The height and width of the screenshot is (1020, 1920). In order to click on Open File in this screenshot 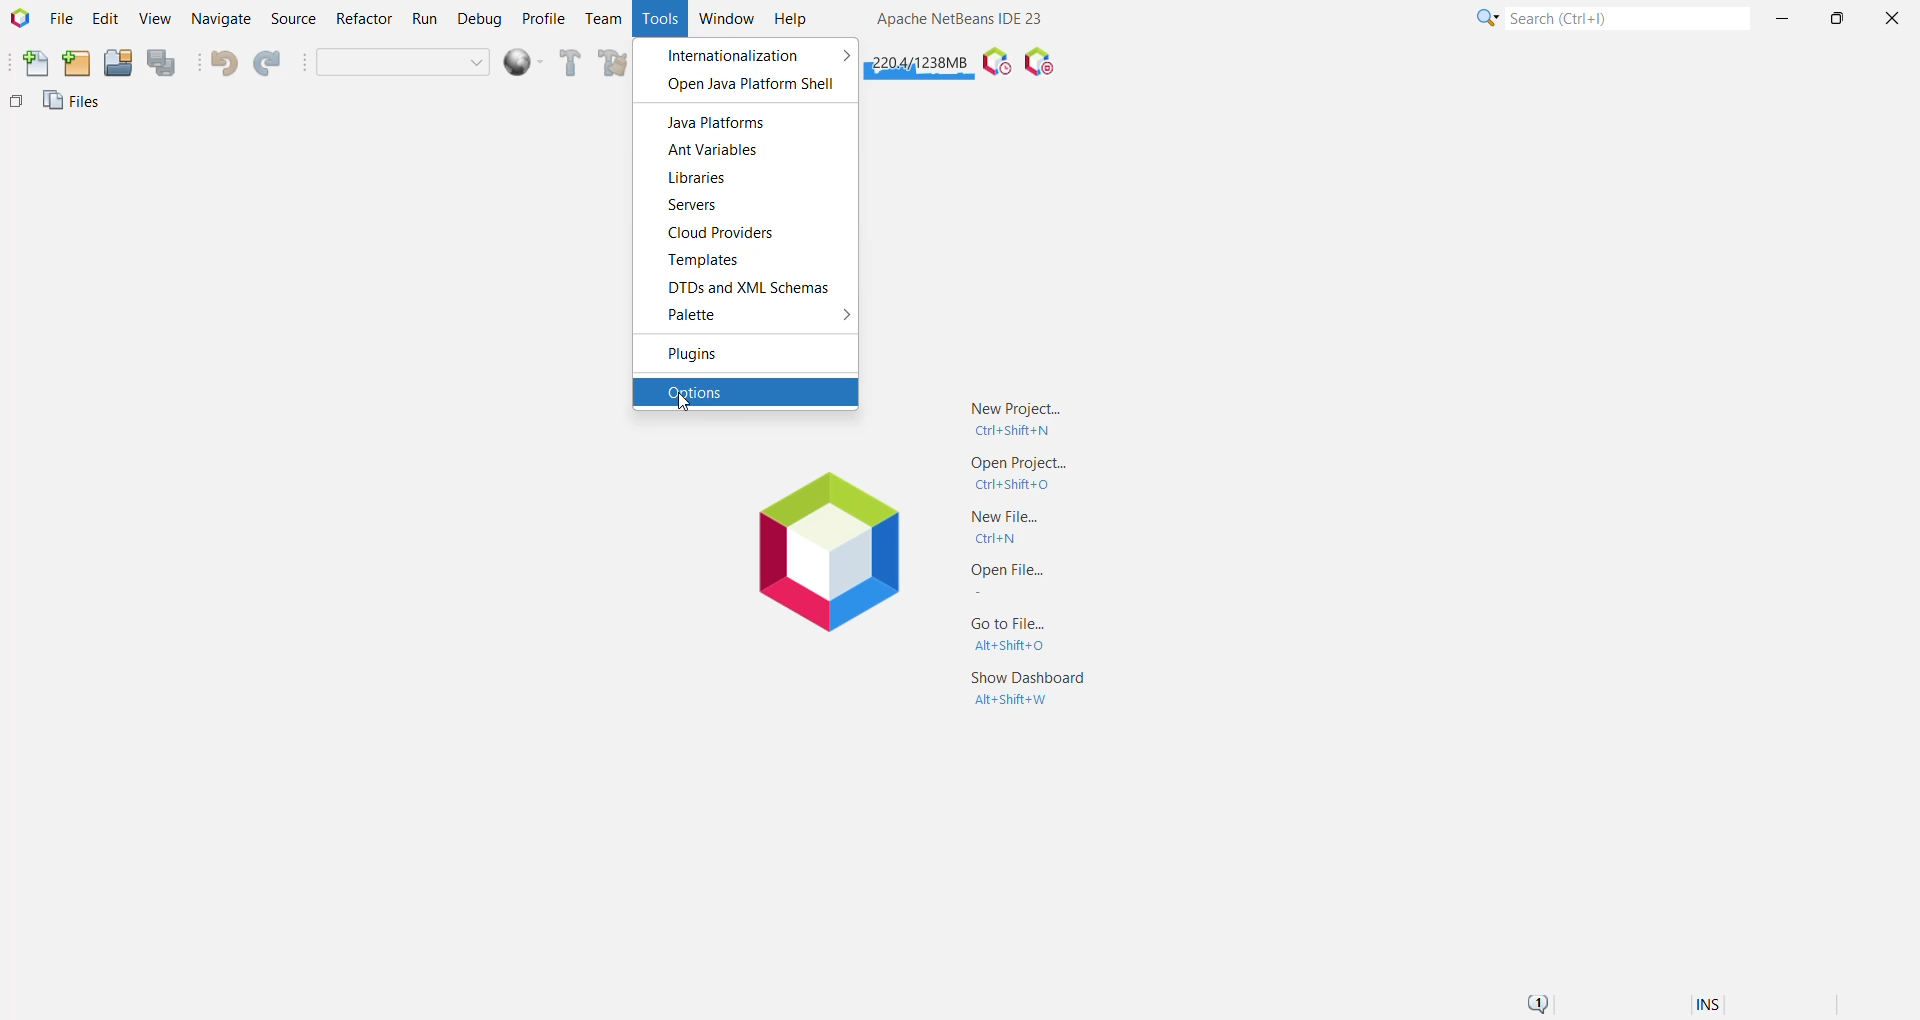, I will do `click(1004, 570)`.